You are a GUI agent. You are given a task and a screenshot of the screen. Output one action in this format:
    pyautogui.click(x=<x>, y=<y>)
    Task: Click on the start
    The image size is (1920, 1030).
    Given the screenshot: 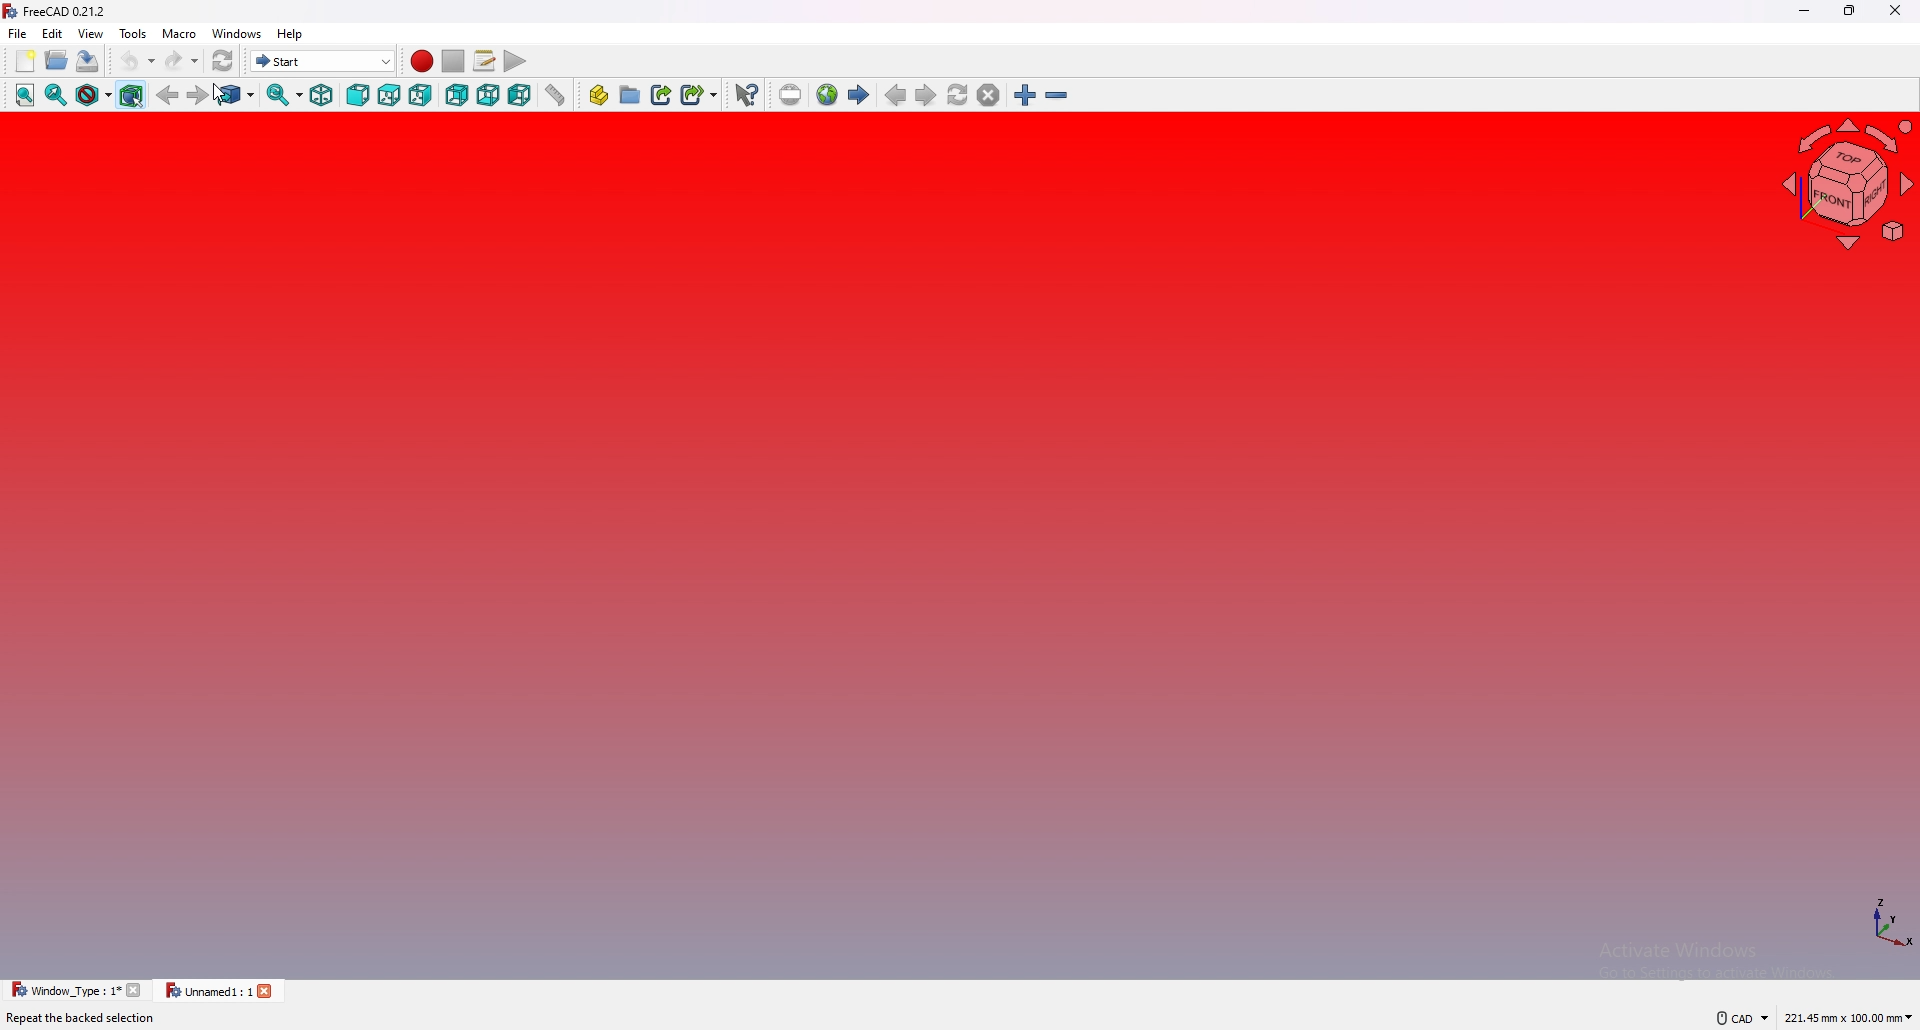 What is the action you would take?
    pyautogui.click(x=323, y=61)
    